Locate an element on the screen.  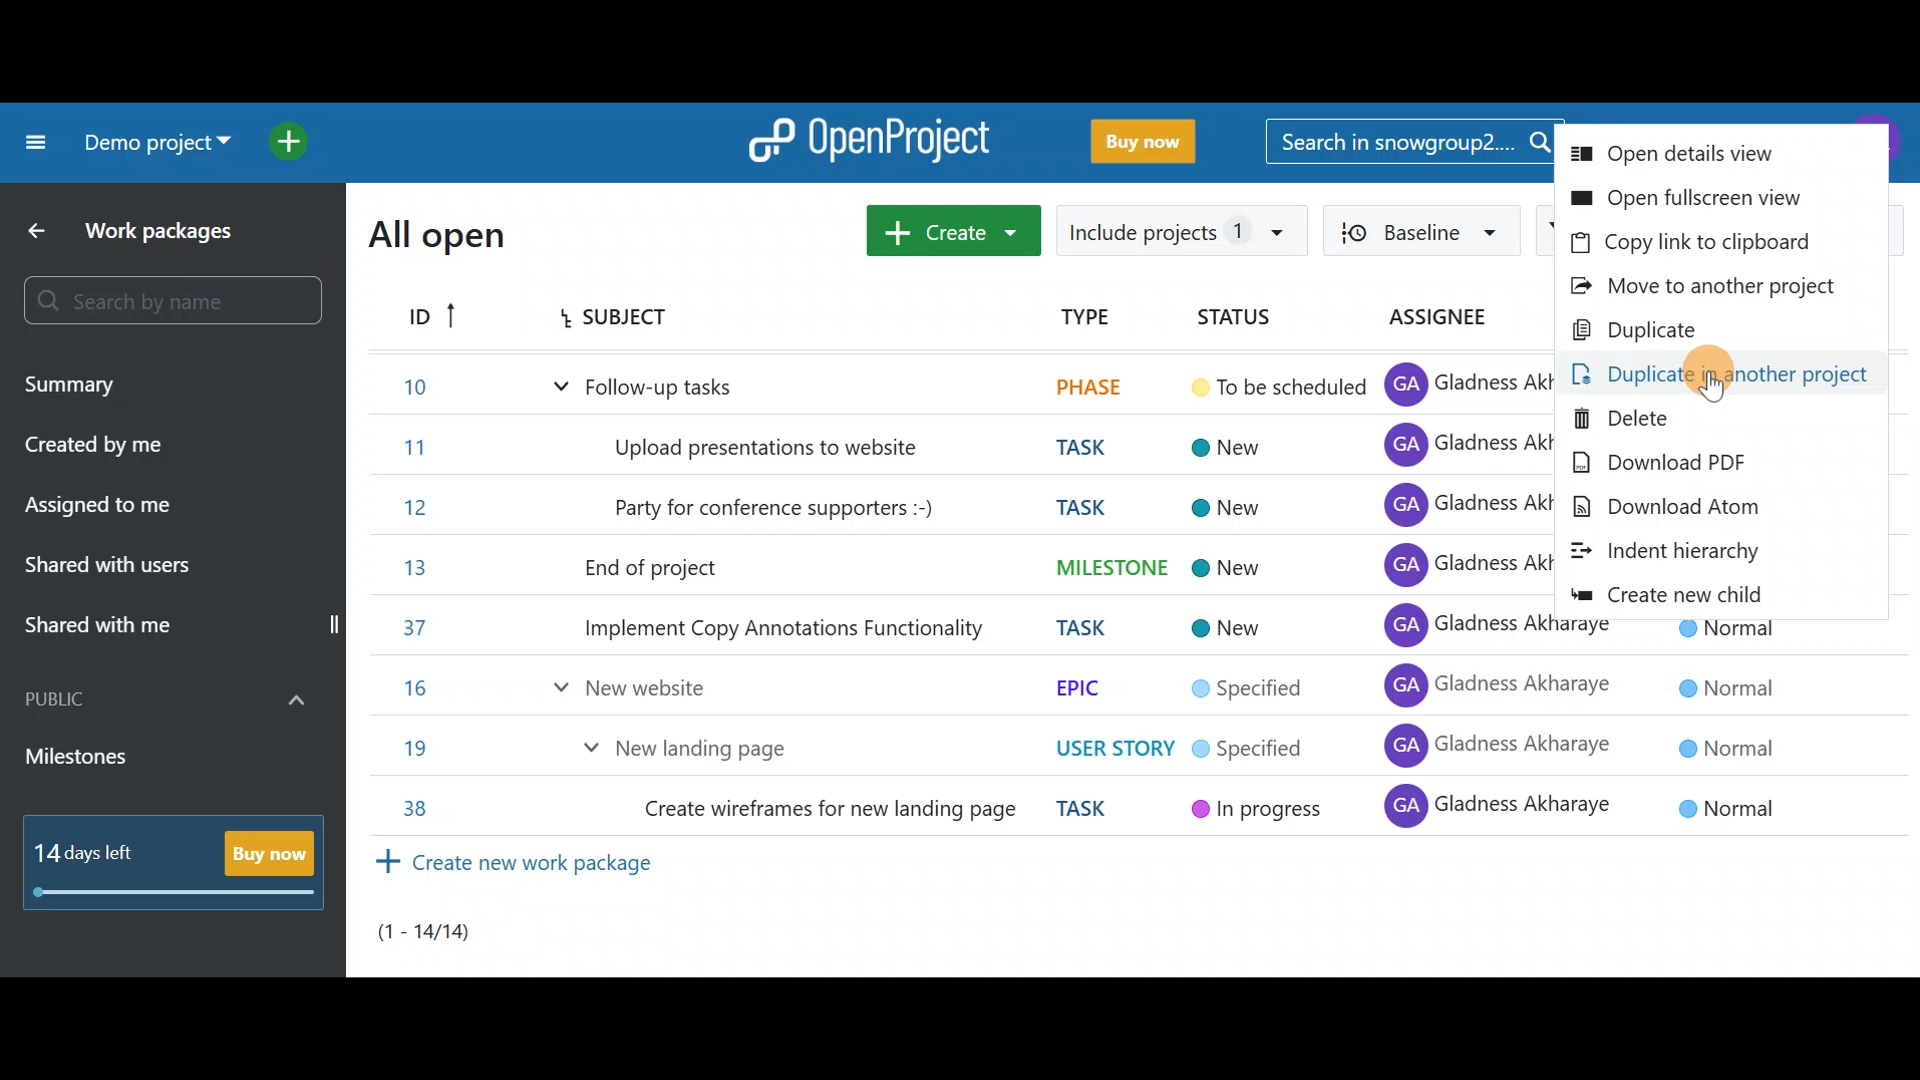
Download PDF is located at coordinates (1717, 464).